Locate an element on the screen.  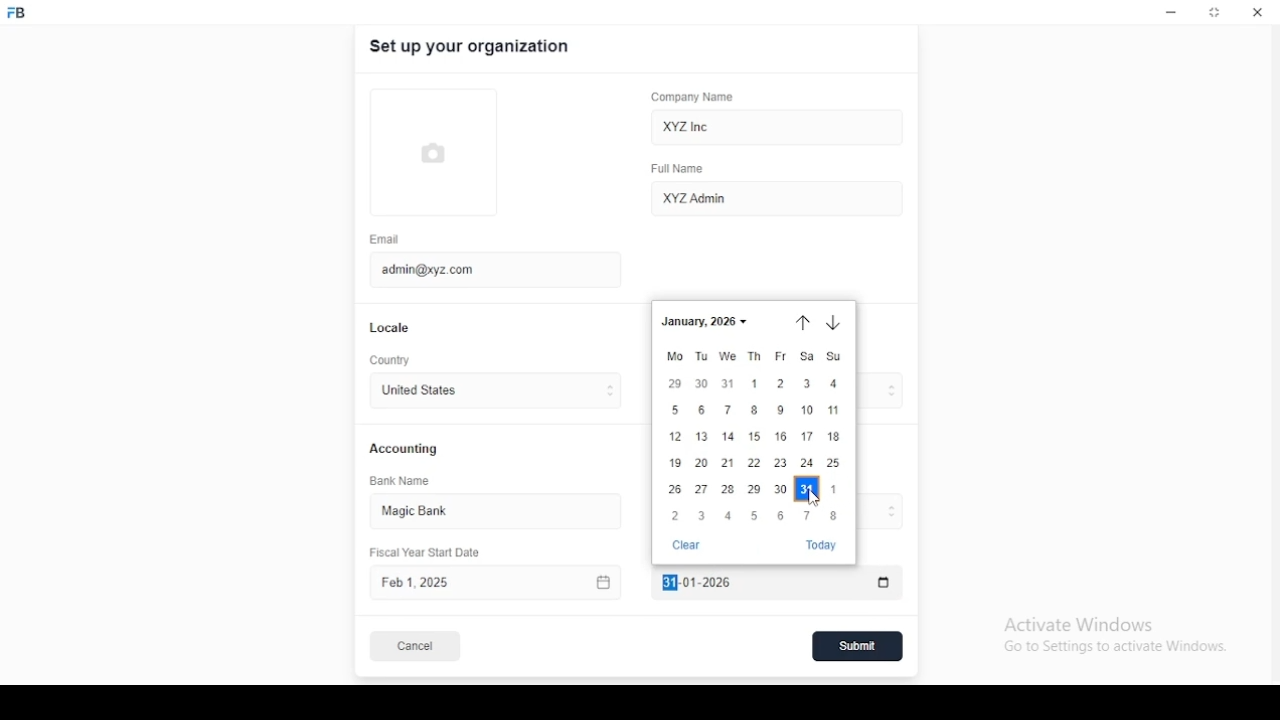
we is located at coordinates (728, 357).